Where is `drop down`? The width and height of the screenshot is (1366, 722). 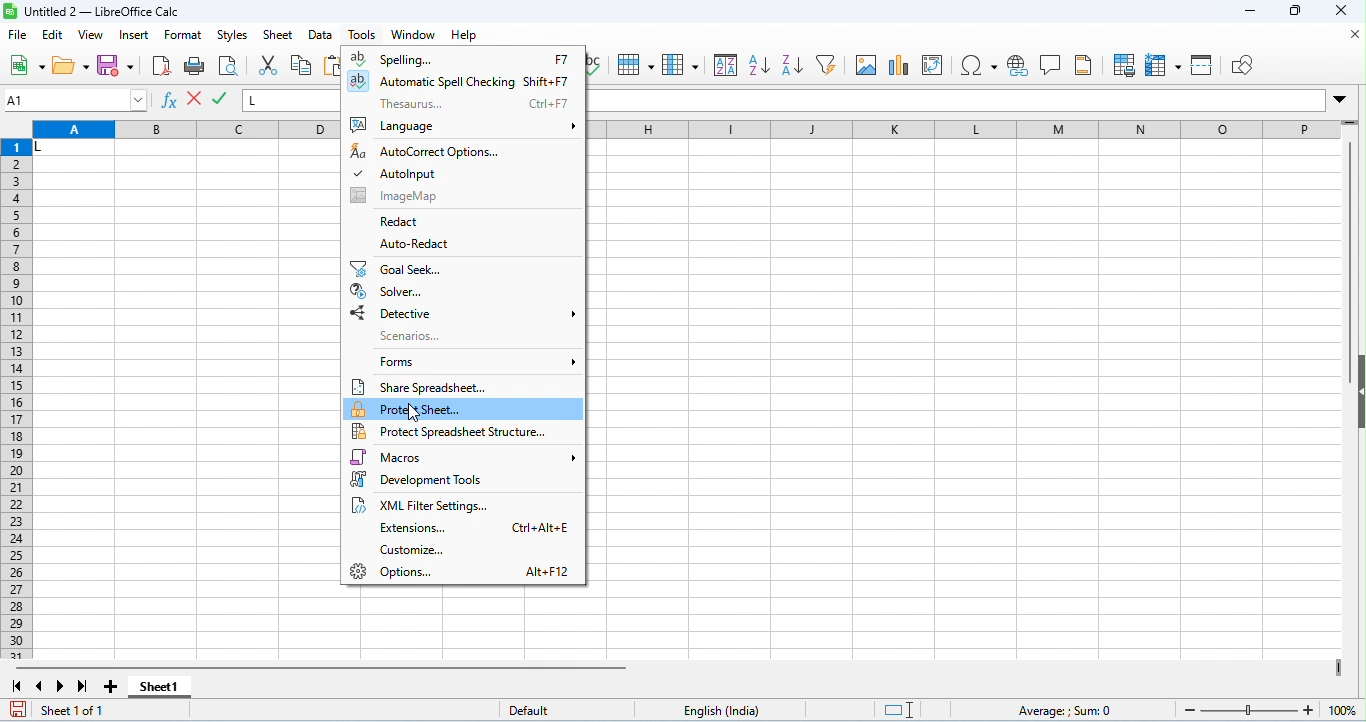
drop down is located at coordinates (1340, 99).